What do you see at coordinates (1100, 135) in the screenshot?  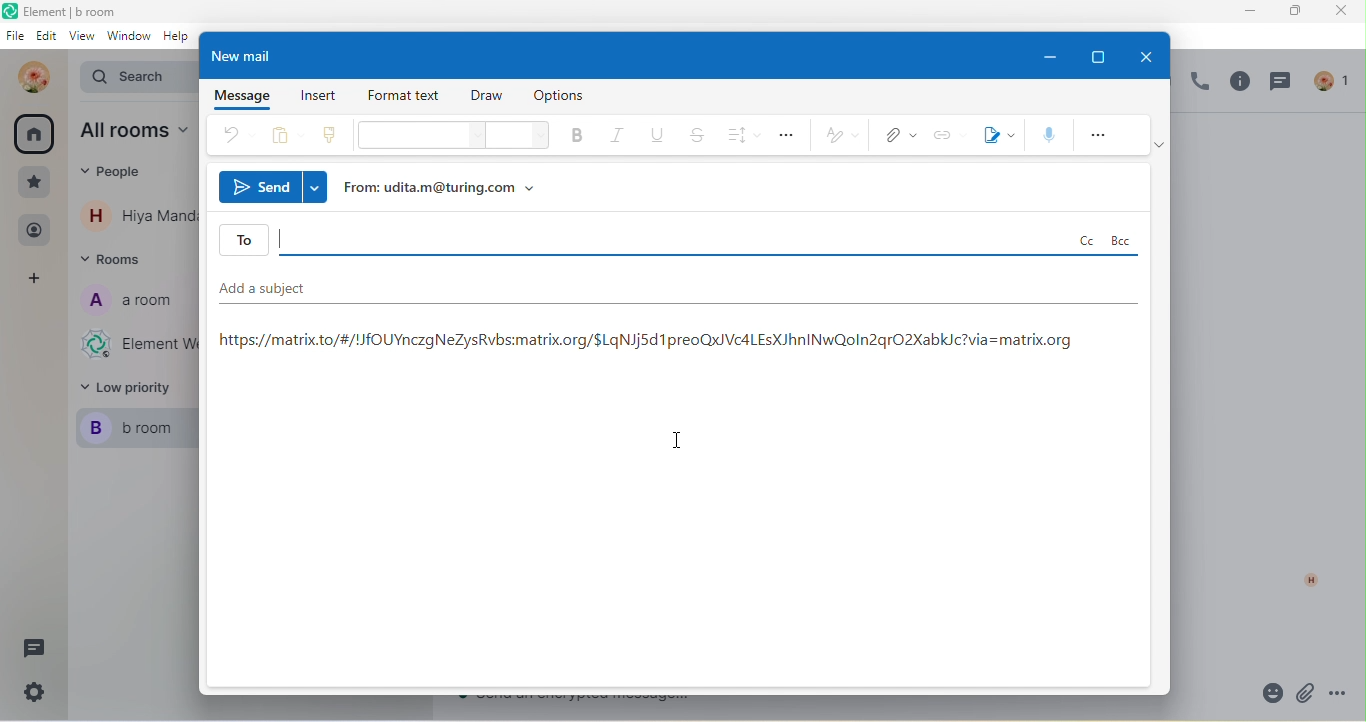 I see `more option` at bounding box center [1100, 135].